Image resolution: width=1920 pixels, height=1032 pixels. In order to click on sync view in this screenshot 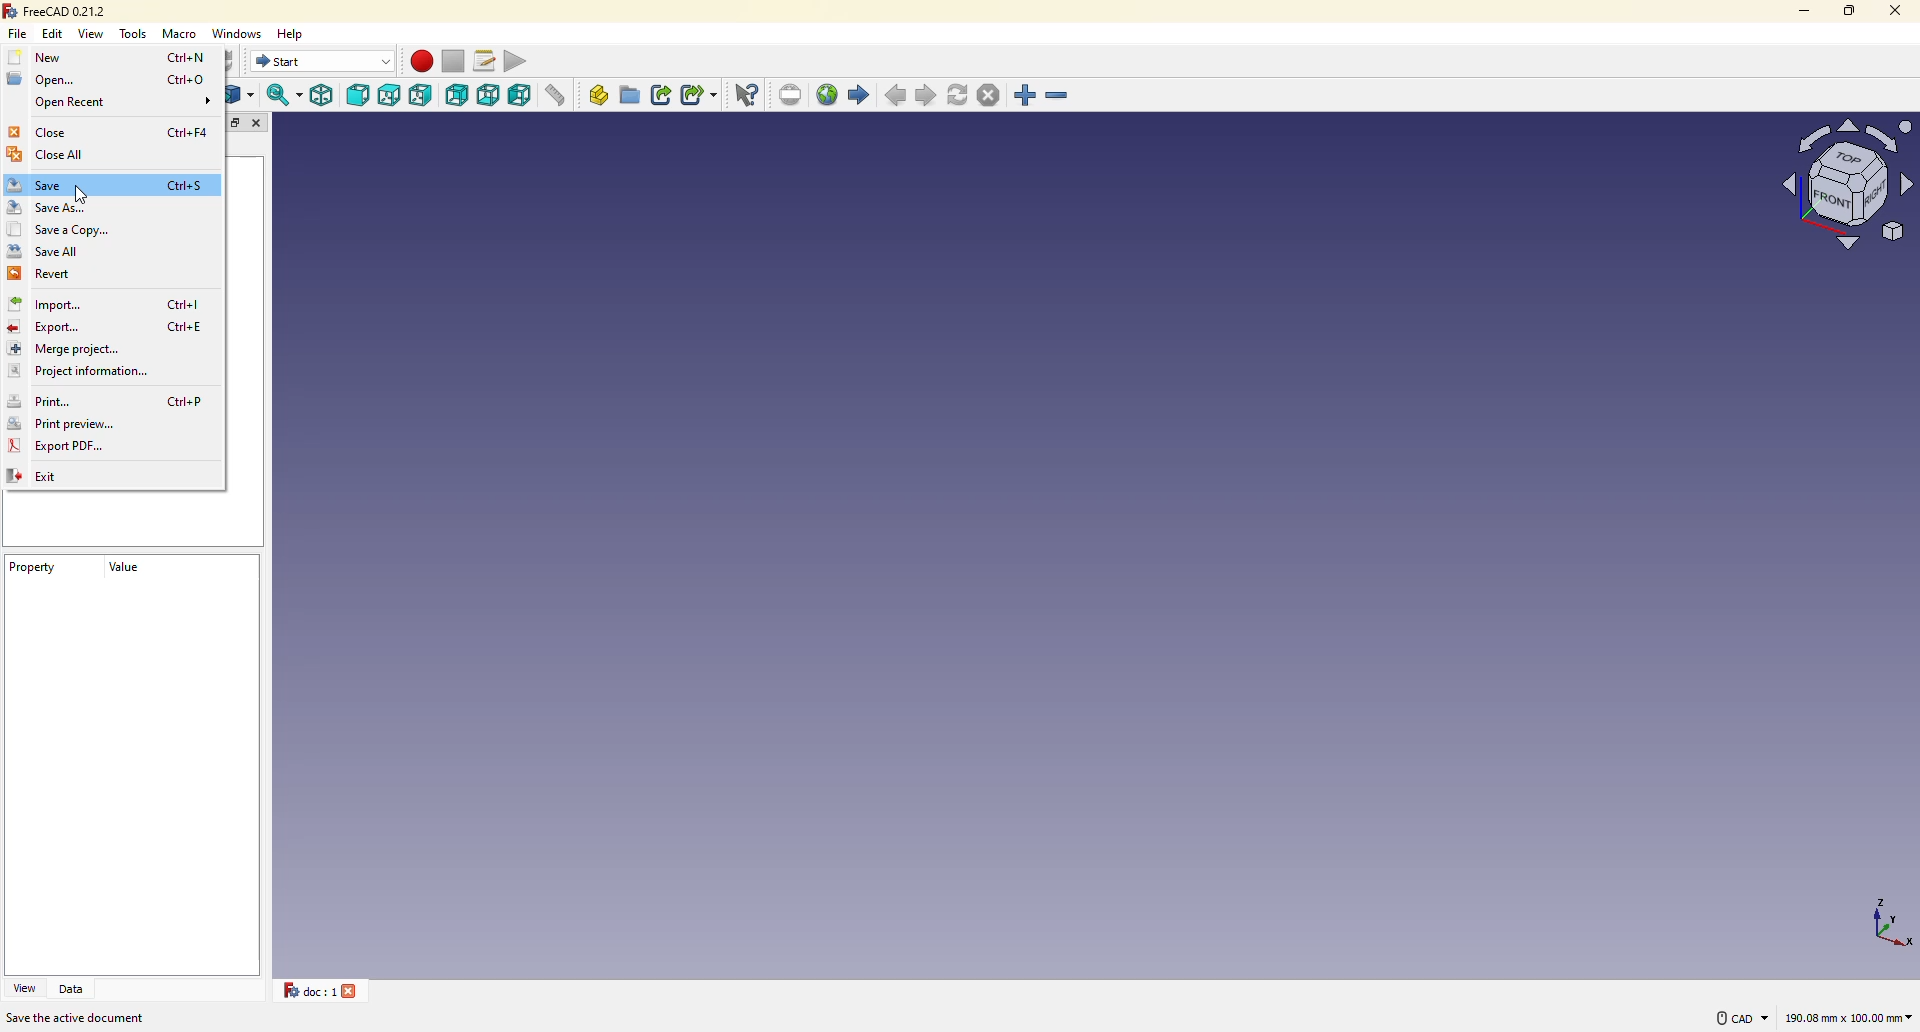, I will do `click(282, 95)`.